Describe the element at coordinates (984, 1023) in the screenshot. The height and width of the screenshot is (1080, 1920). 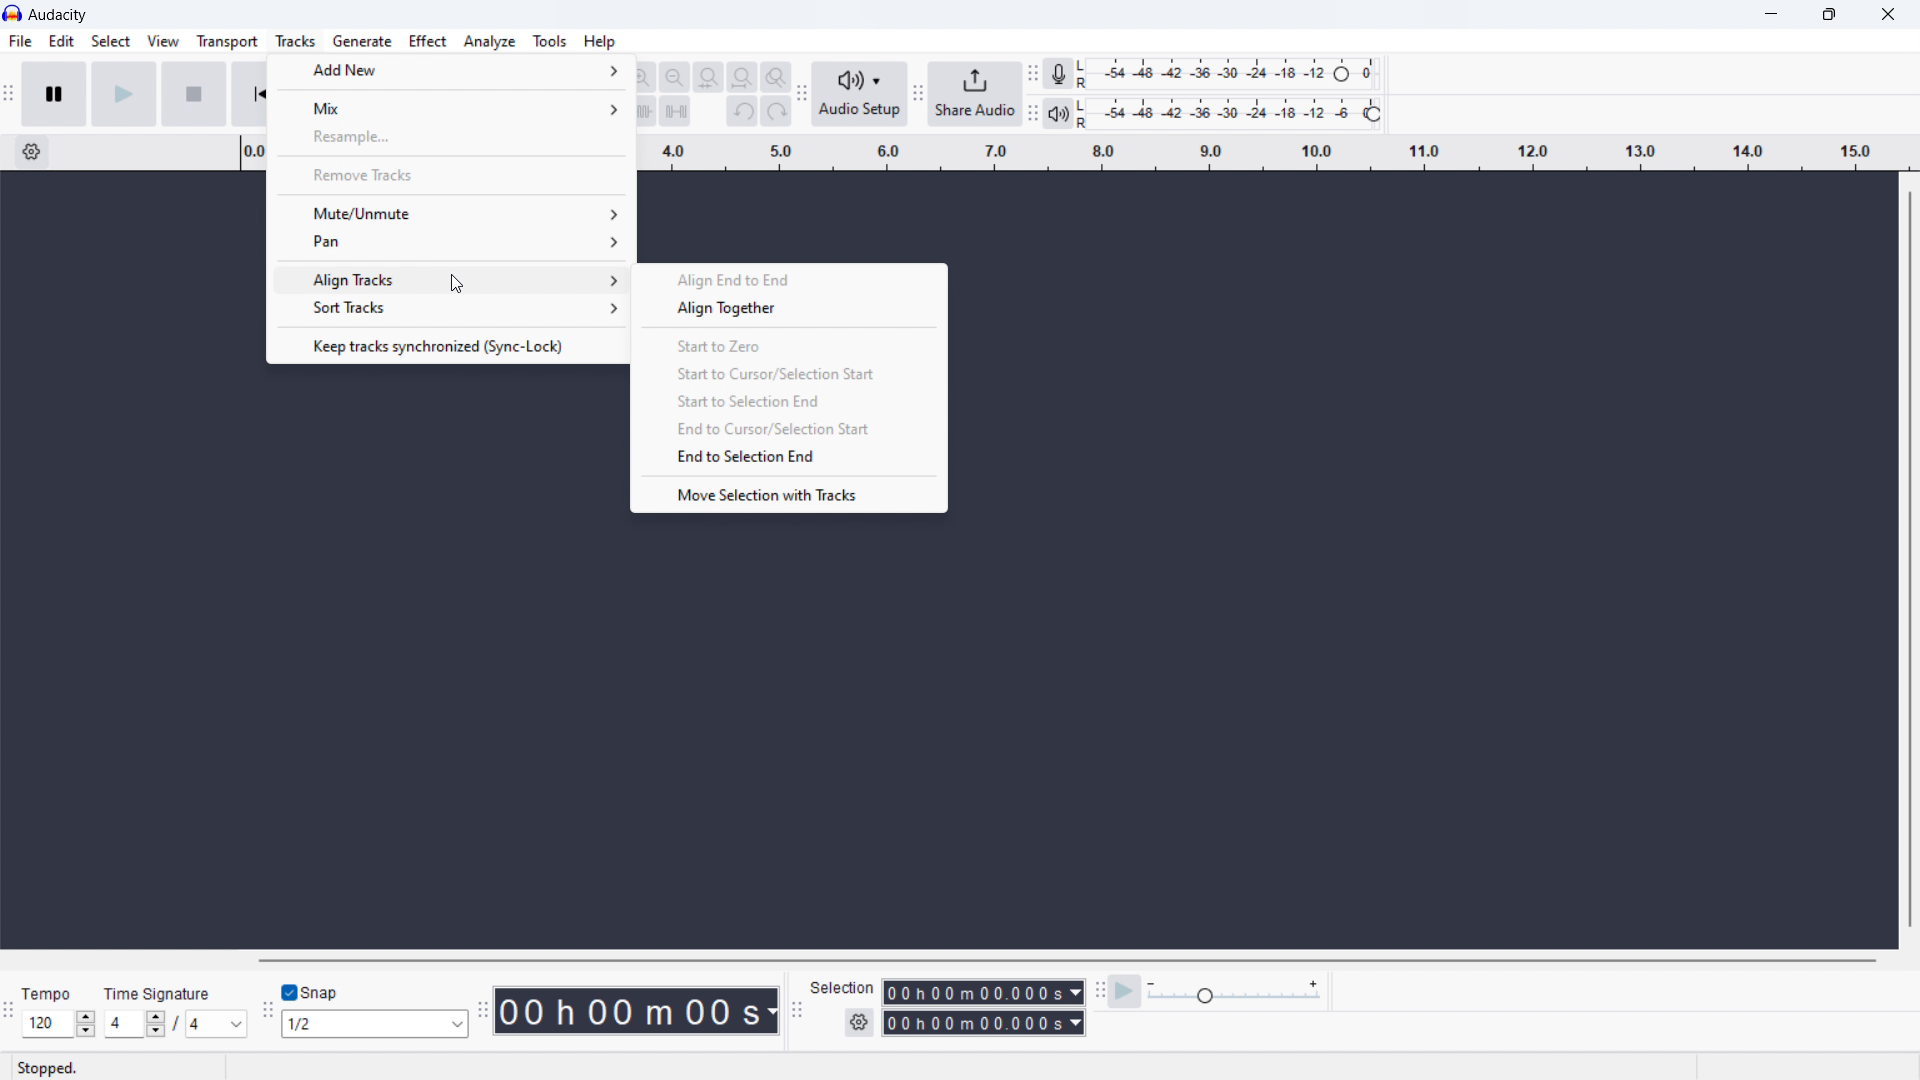
I see `selection end time` at that location.